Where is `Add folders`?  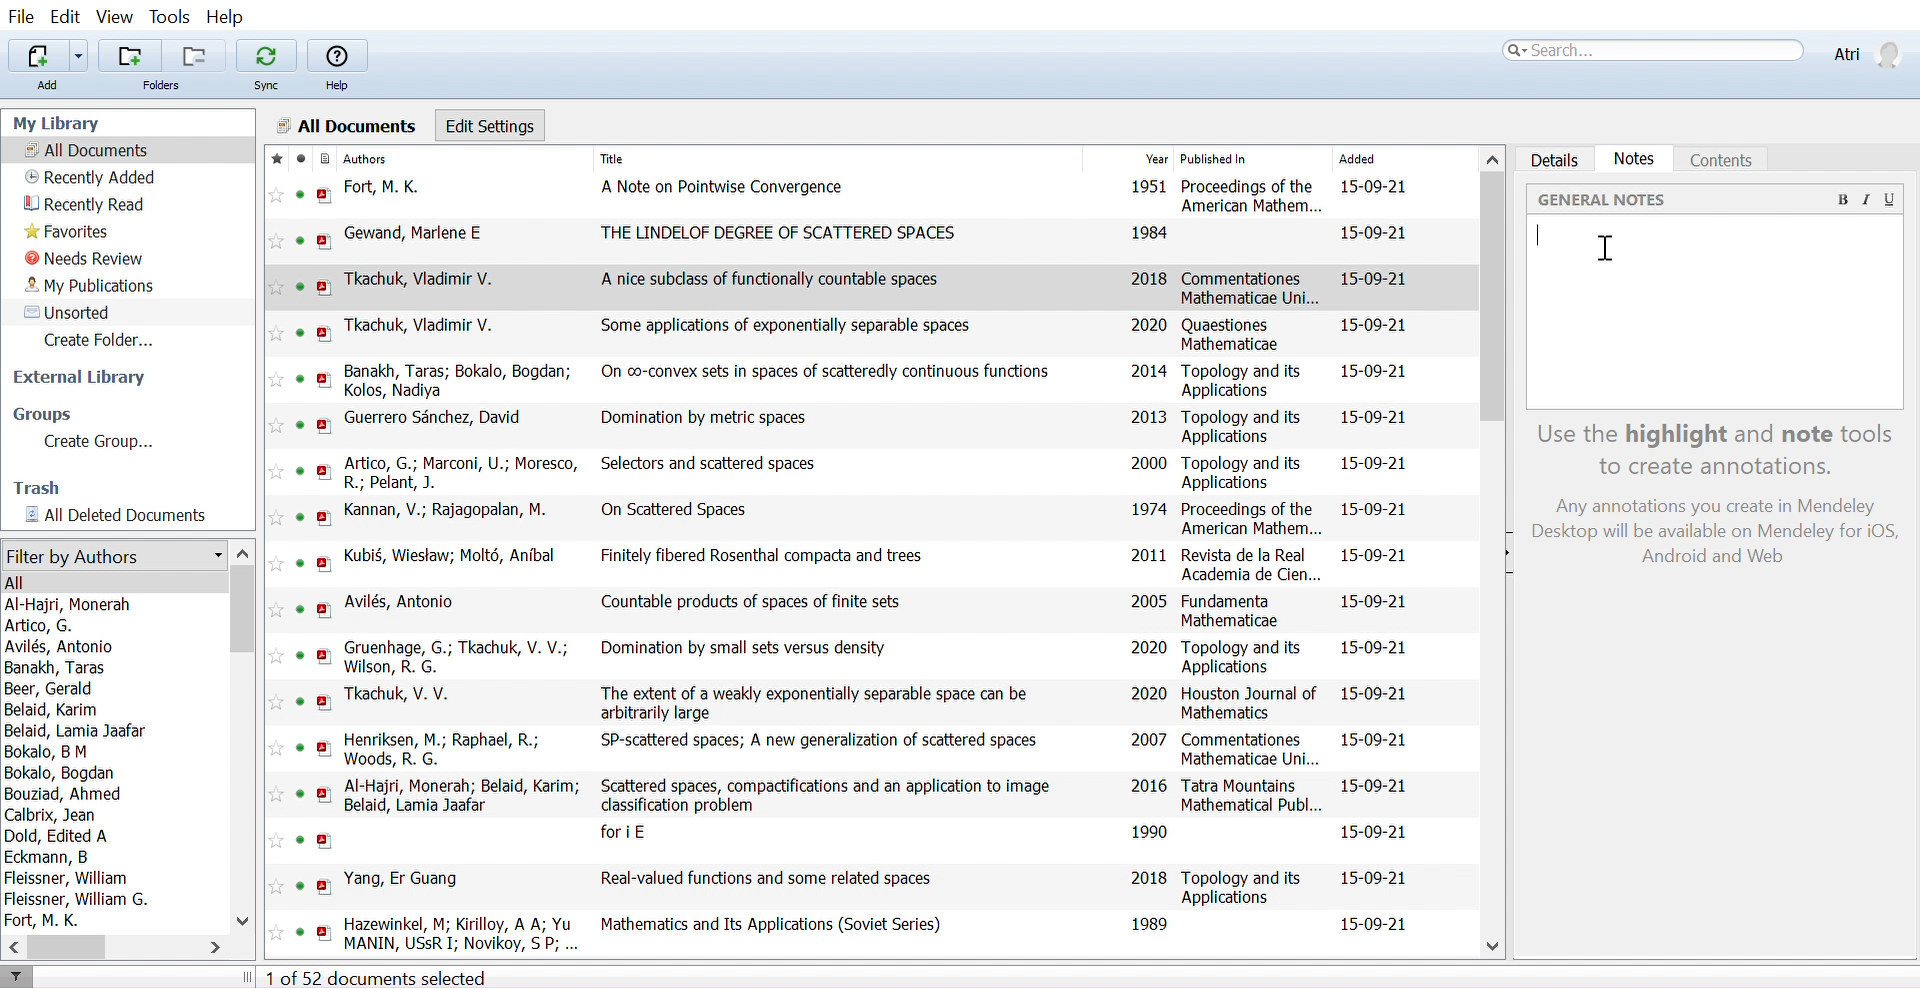
Add folders is located at coordinates (130, 56).